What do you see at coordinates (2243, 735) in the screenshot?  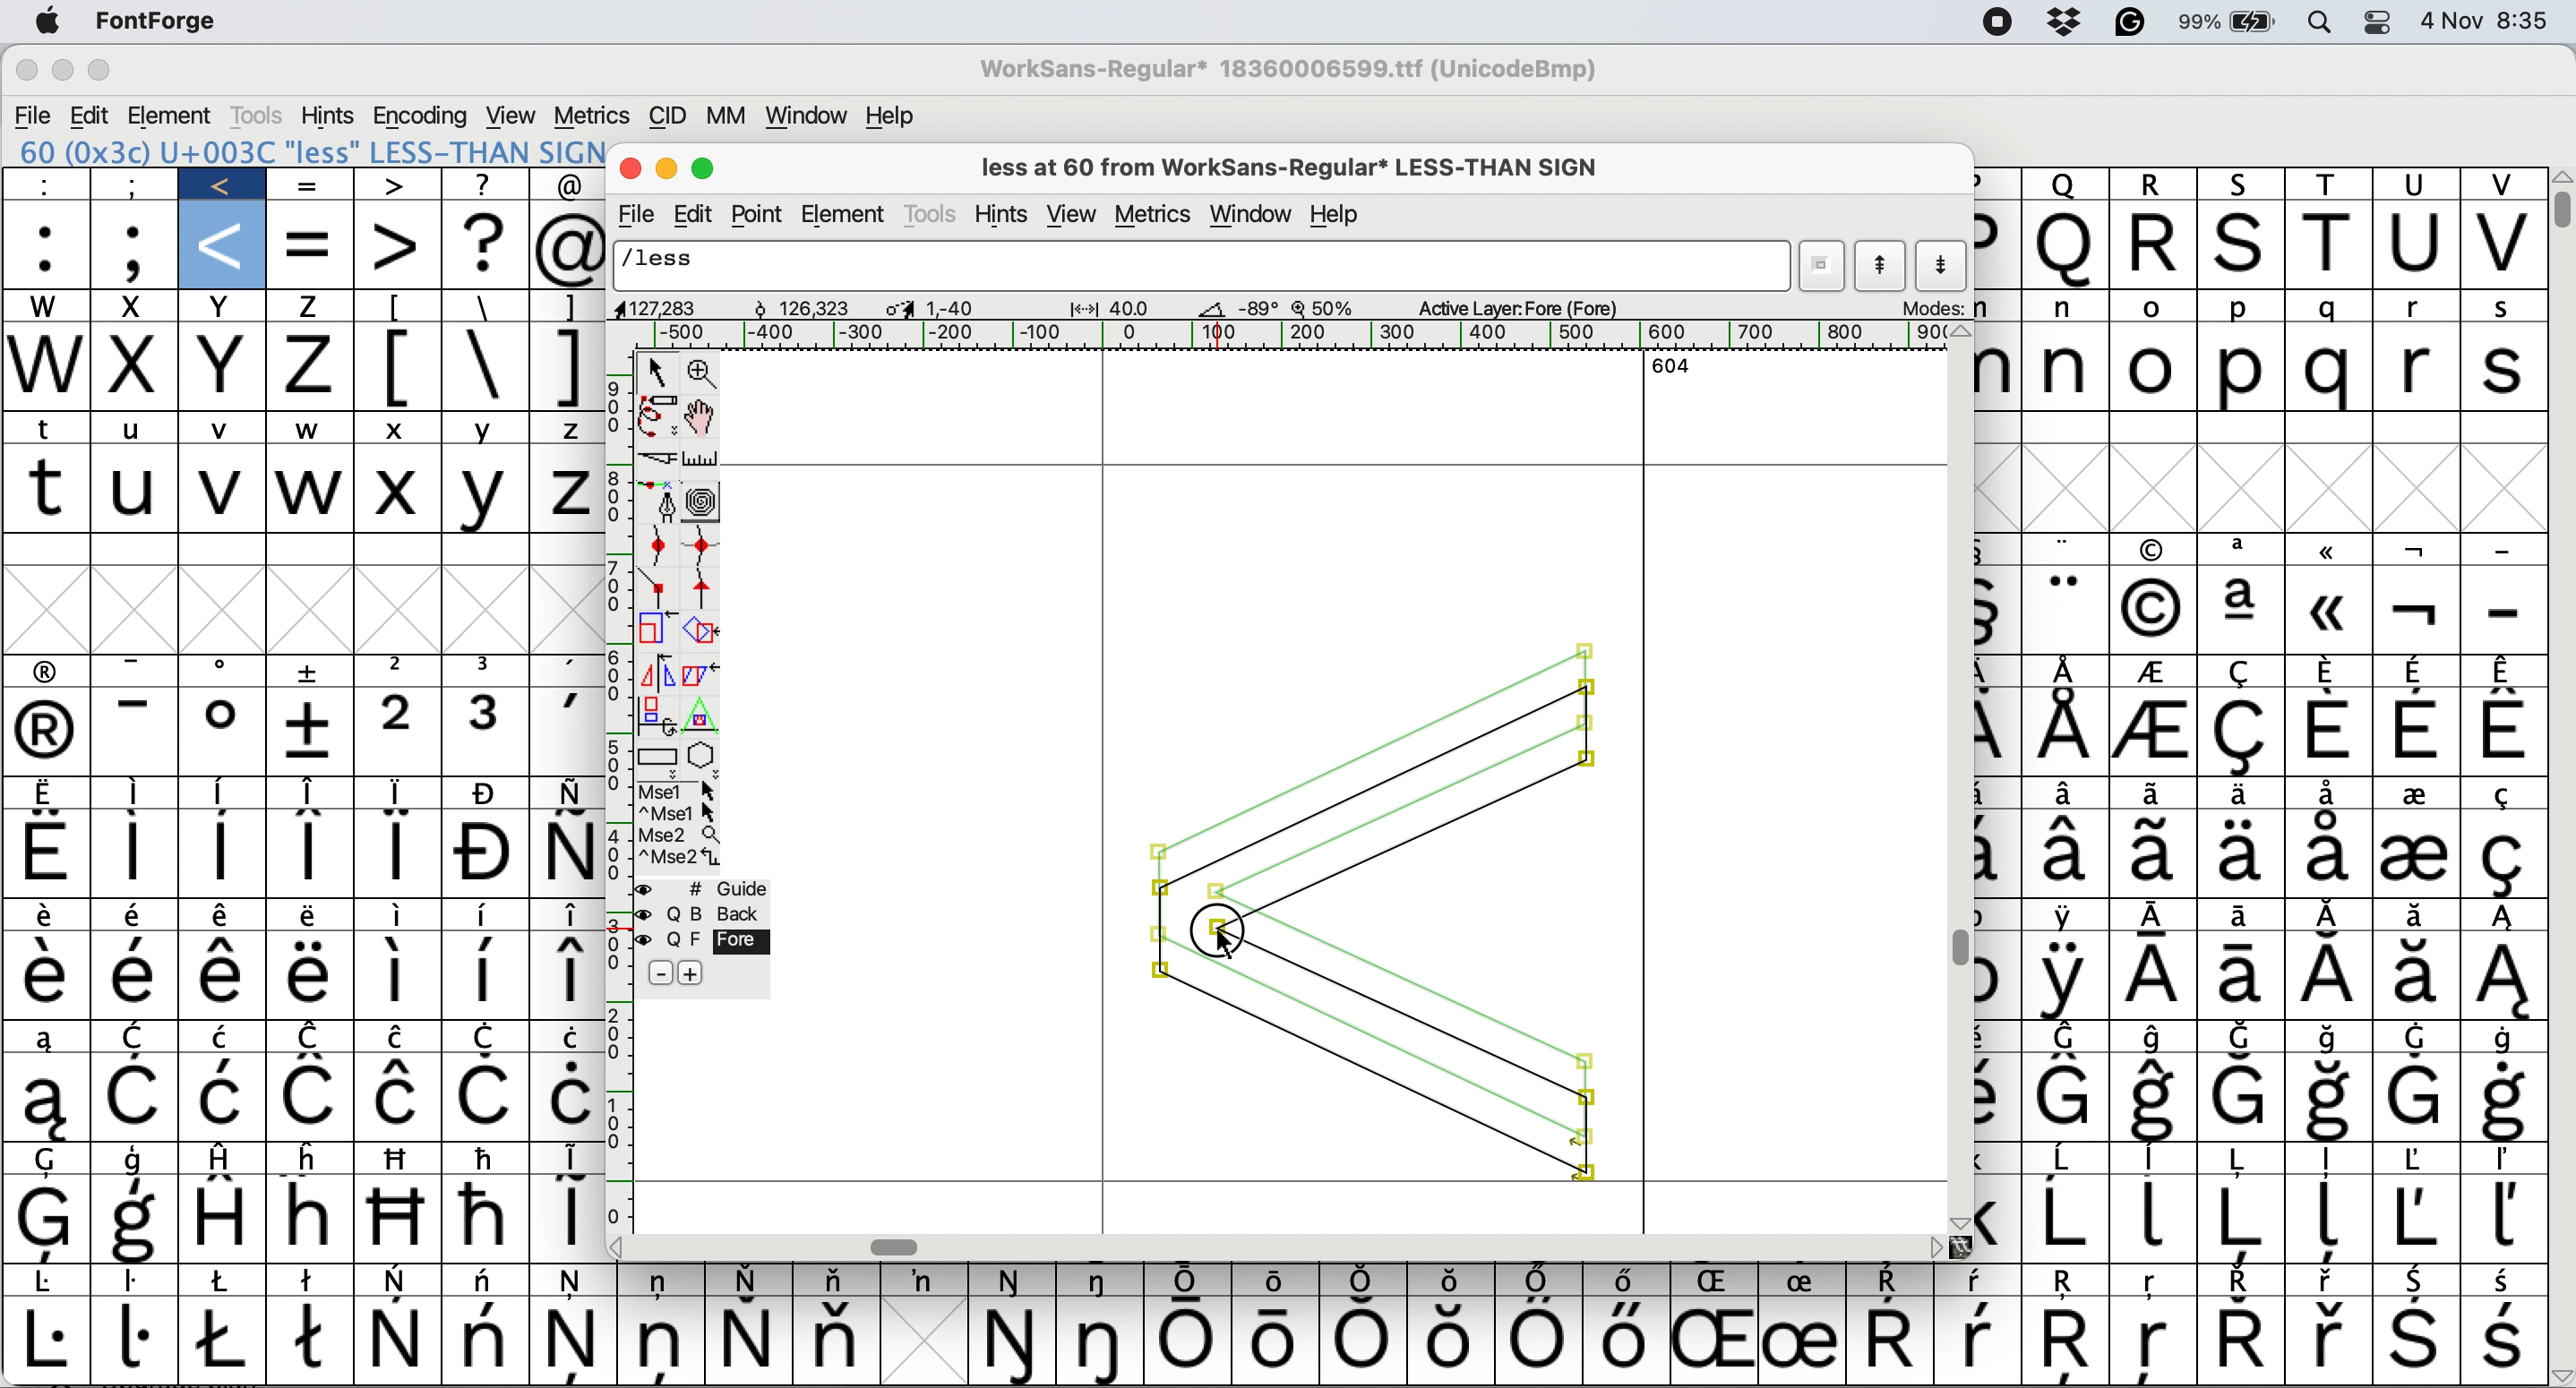 I see `Symbol` at bounding box center [2243, 735].